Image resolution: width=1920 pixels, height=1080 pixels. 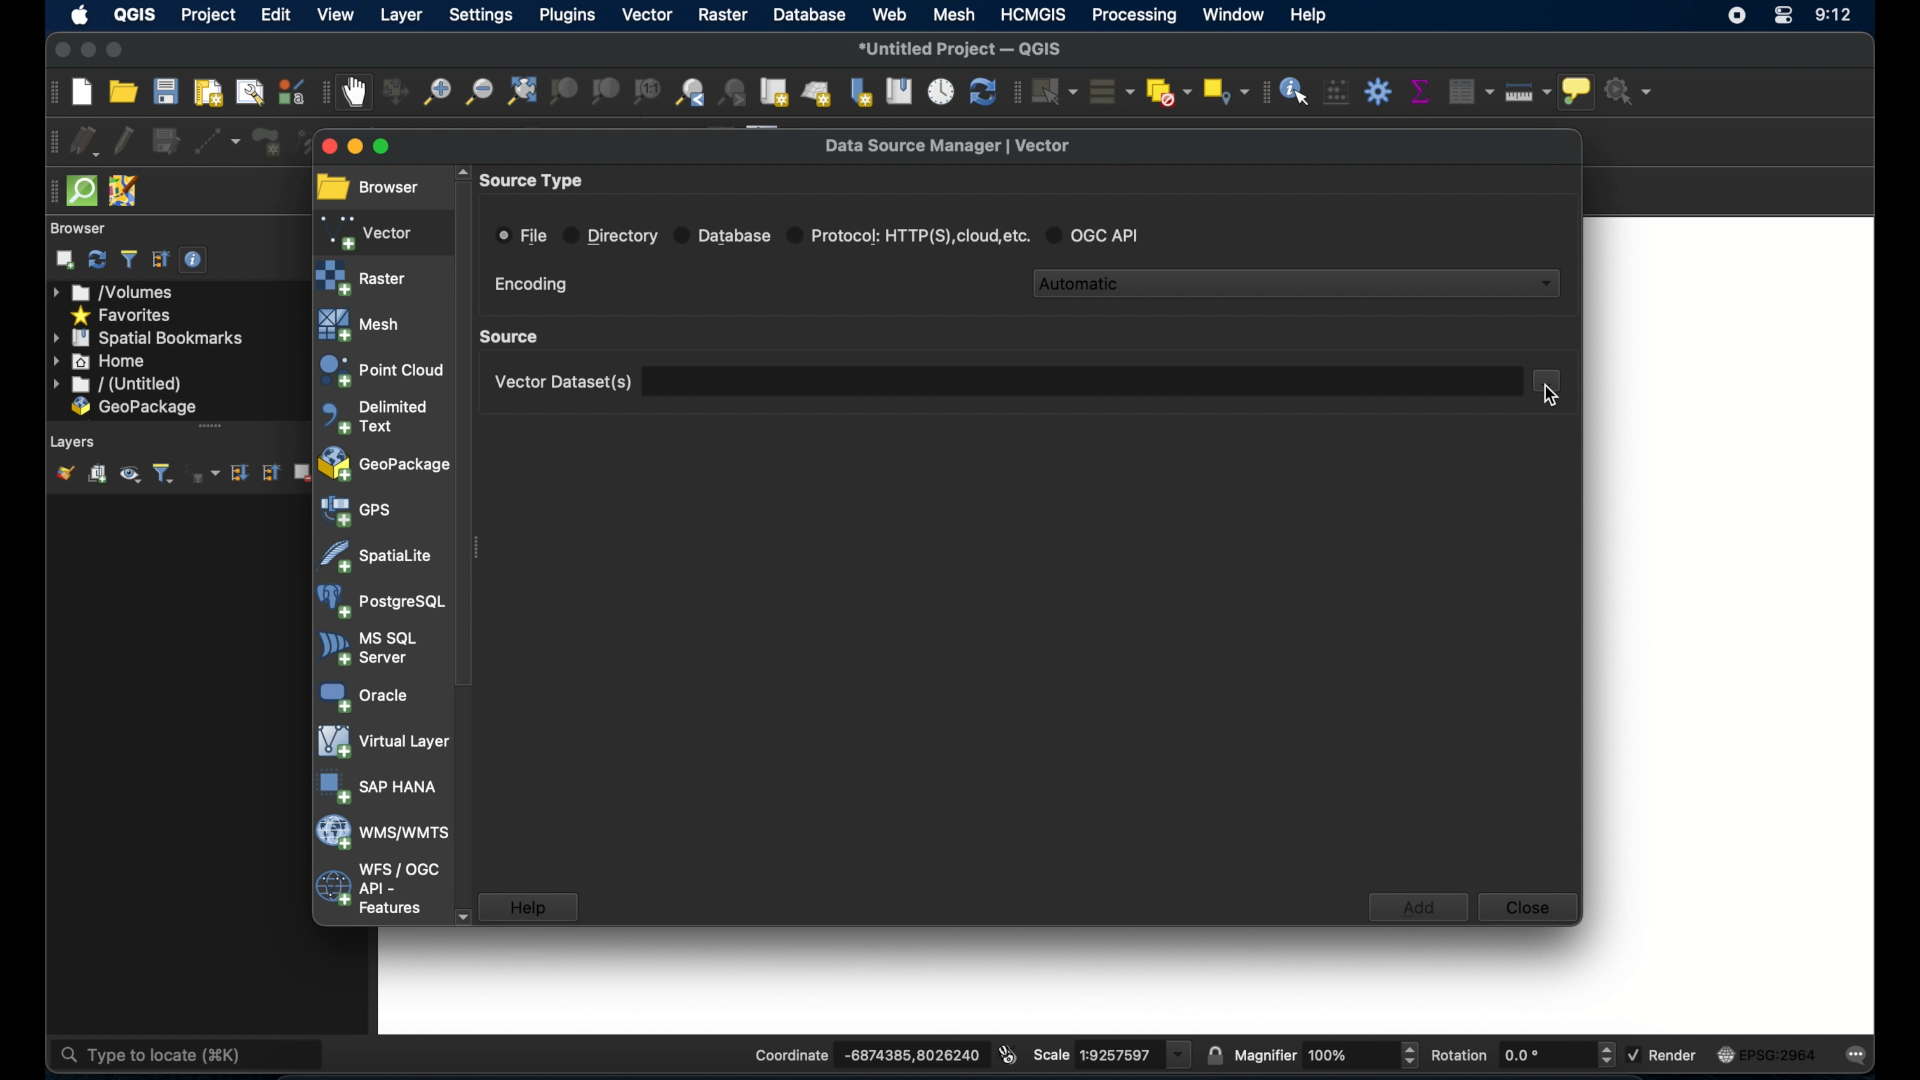 I want to click on toggle editing, so click(x=122, y=139).